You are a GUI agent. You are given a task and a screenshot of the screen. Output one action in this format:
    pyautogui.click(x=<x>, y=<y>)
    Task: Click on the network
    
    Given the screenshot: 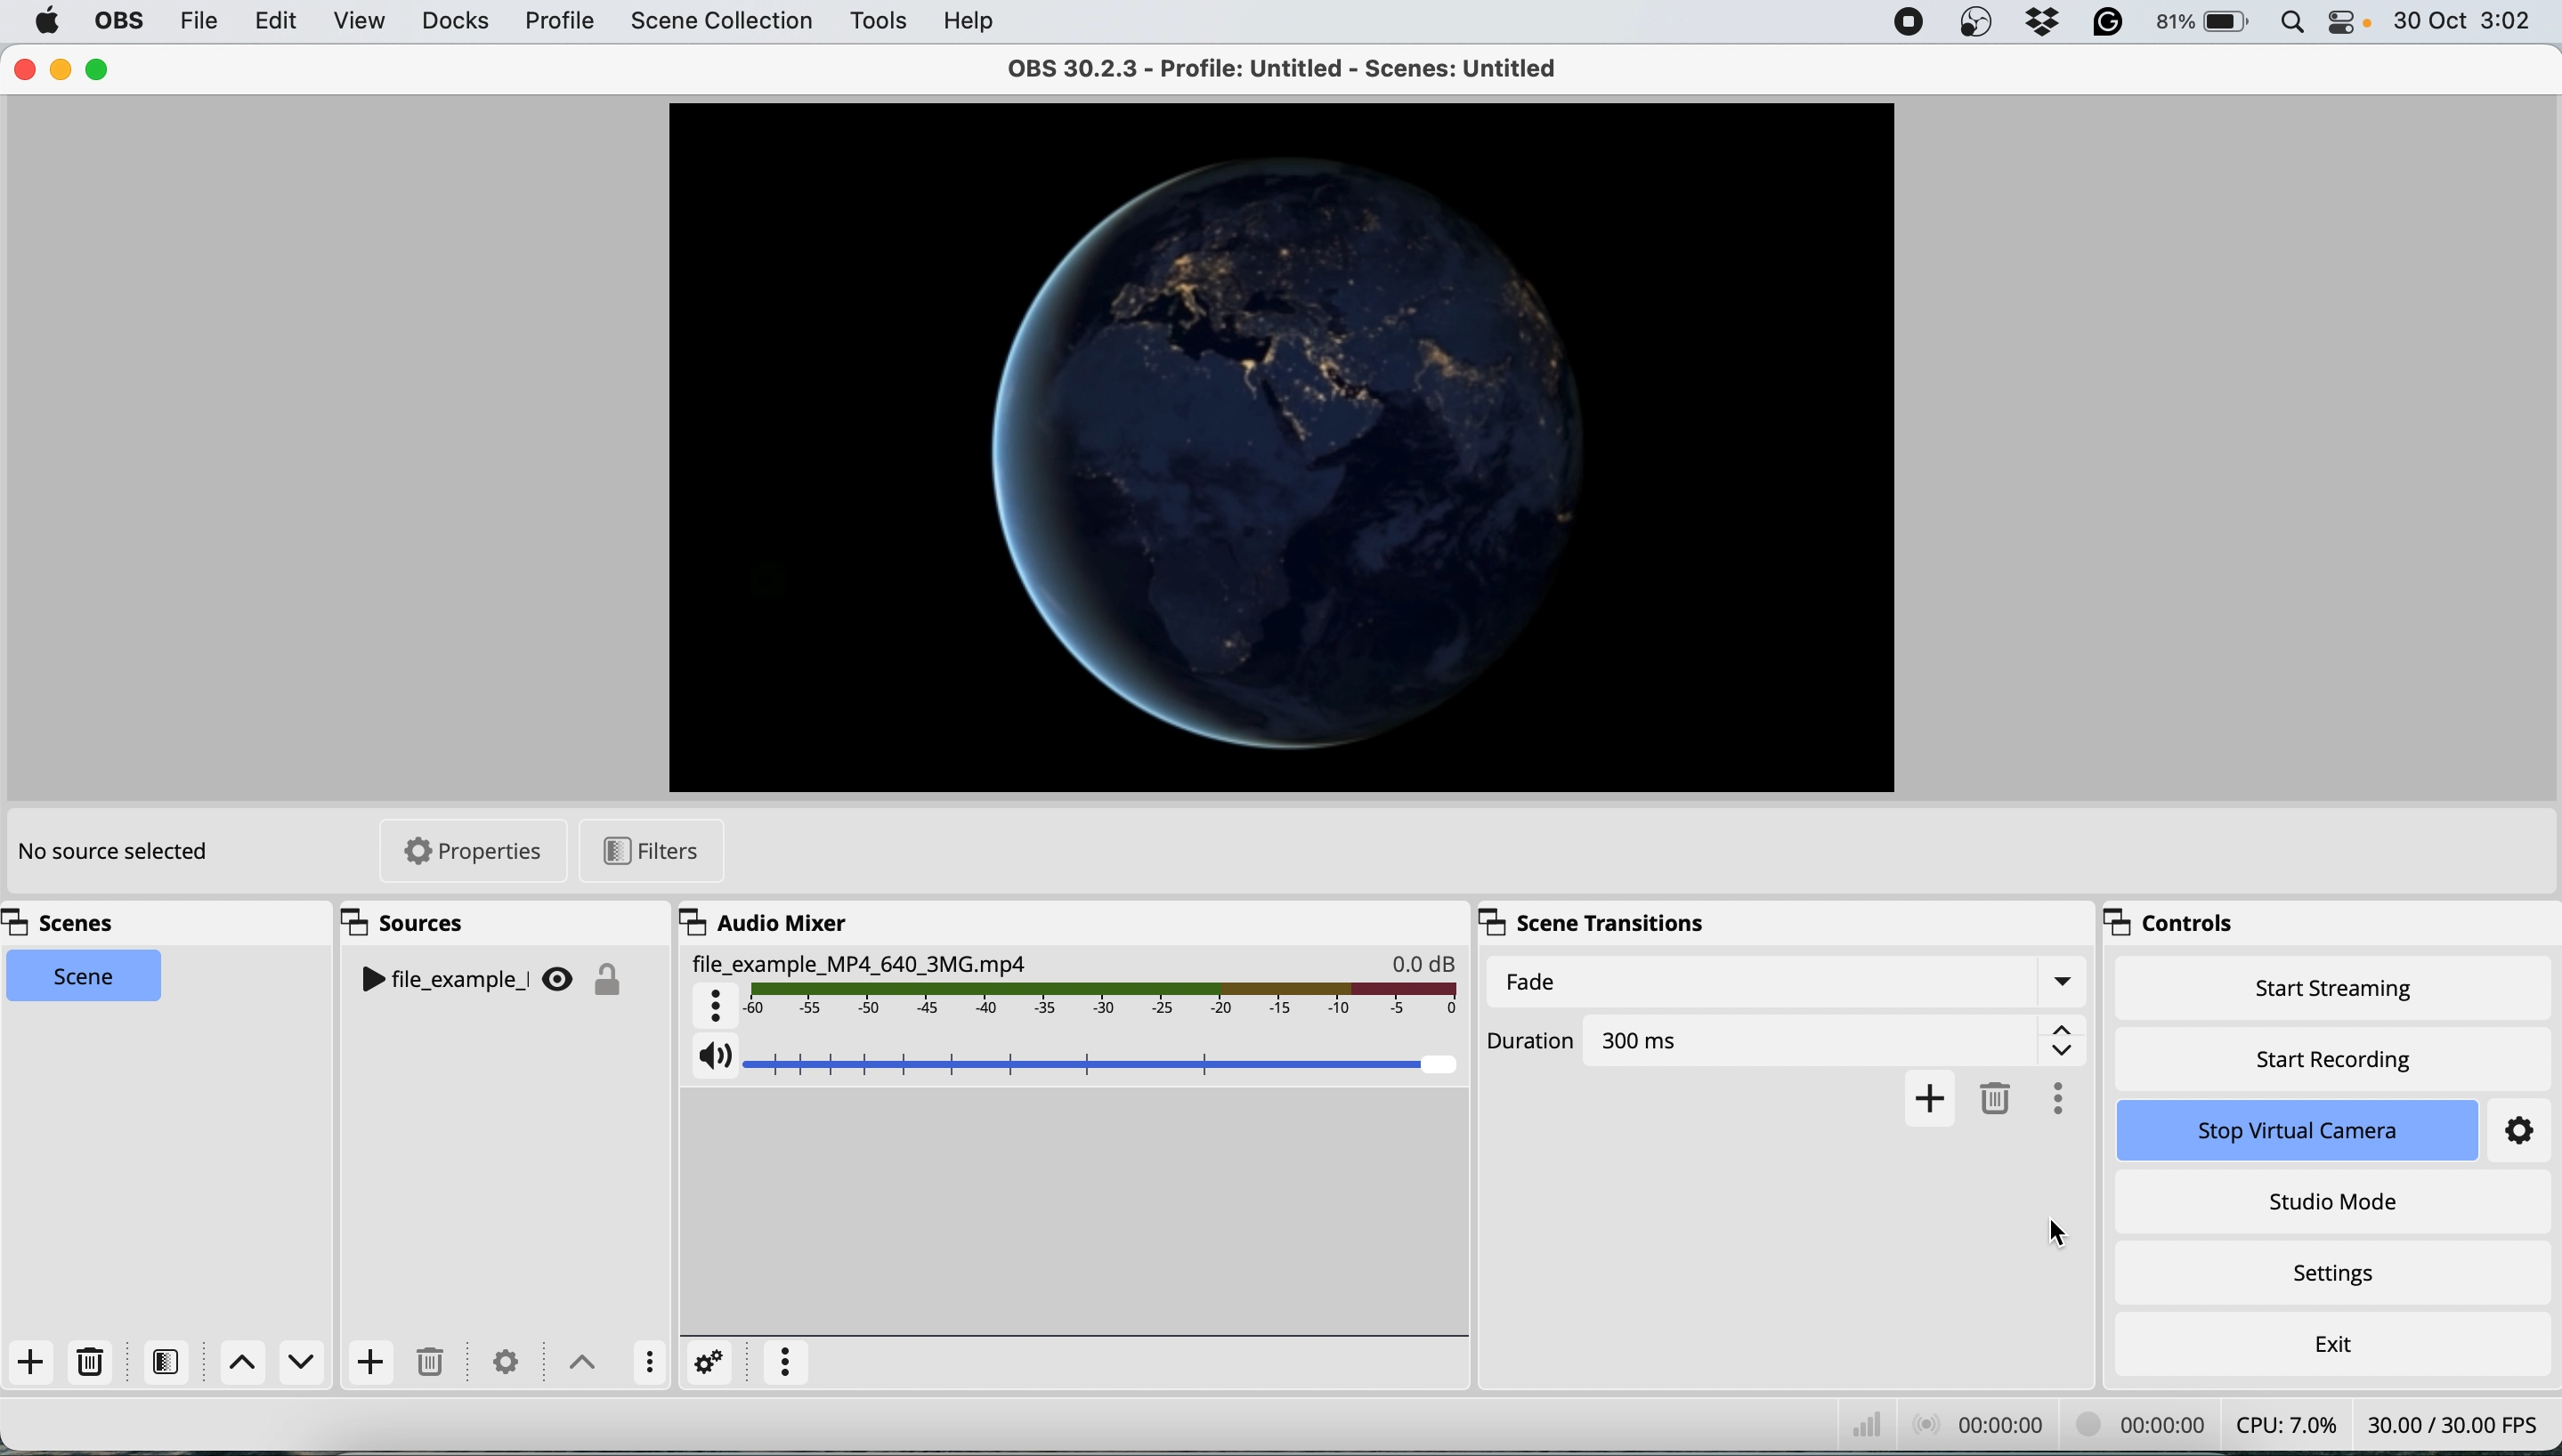 What is the action you would take?
    pyautogui.click(x=1869, y=1422)
    